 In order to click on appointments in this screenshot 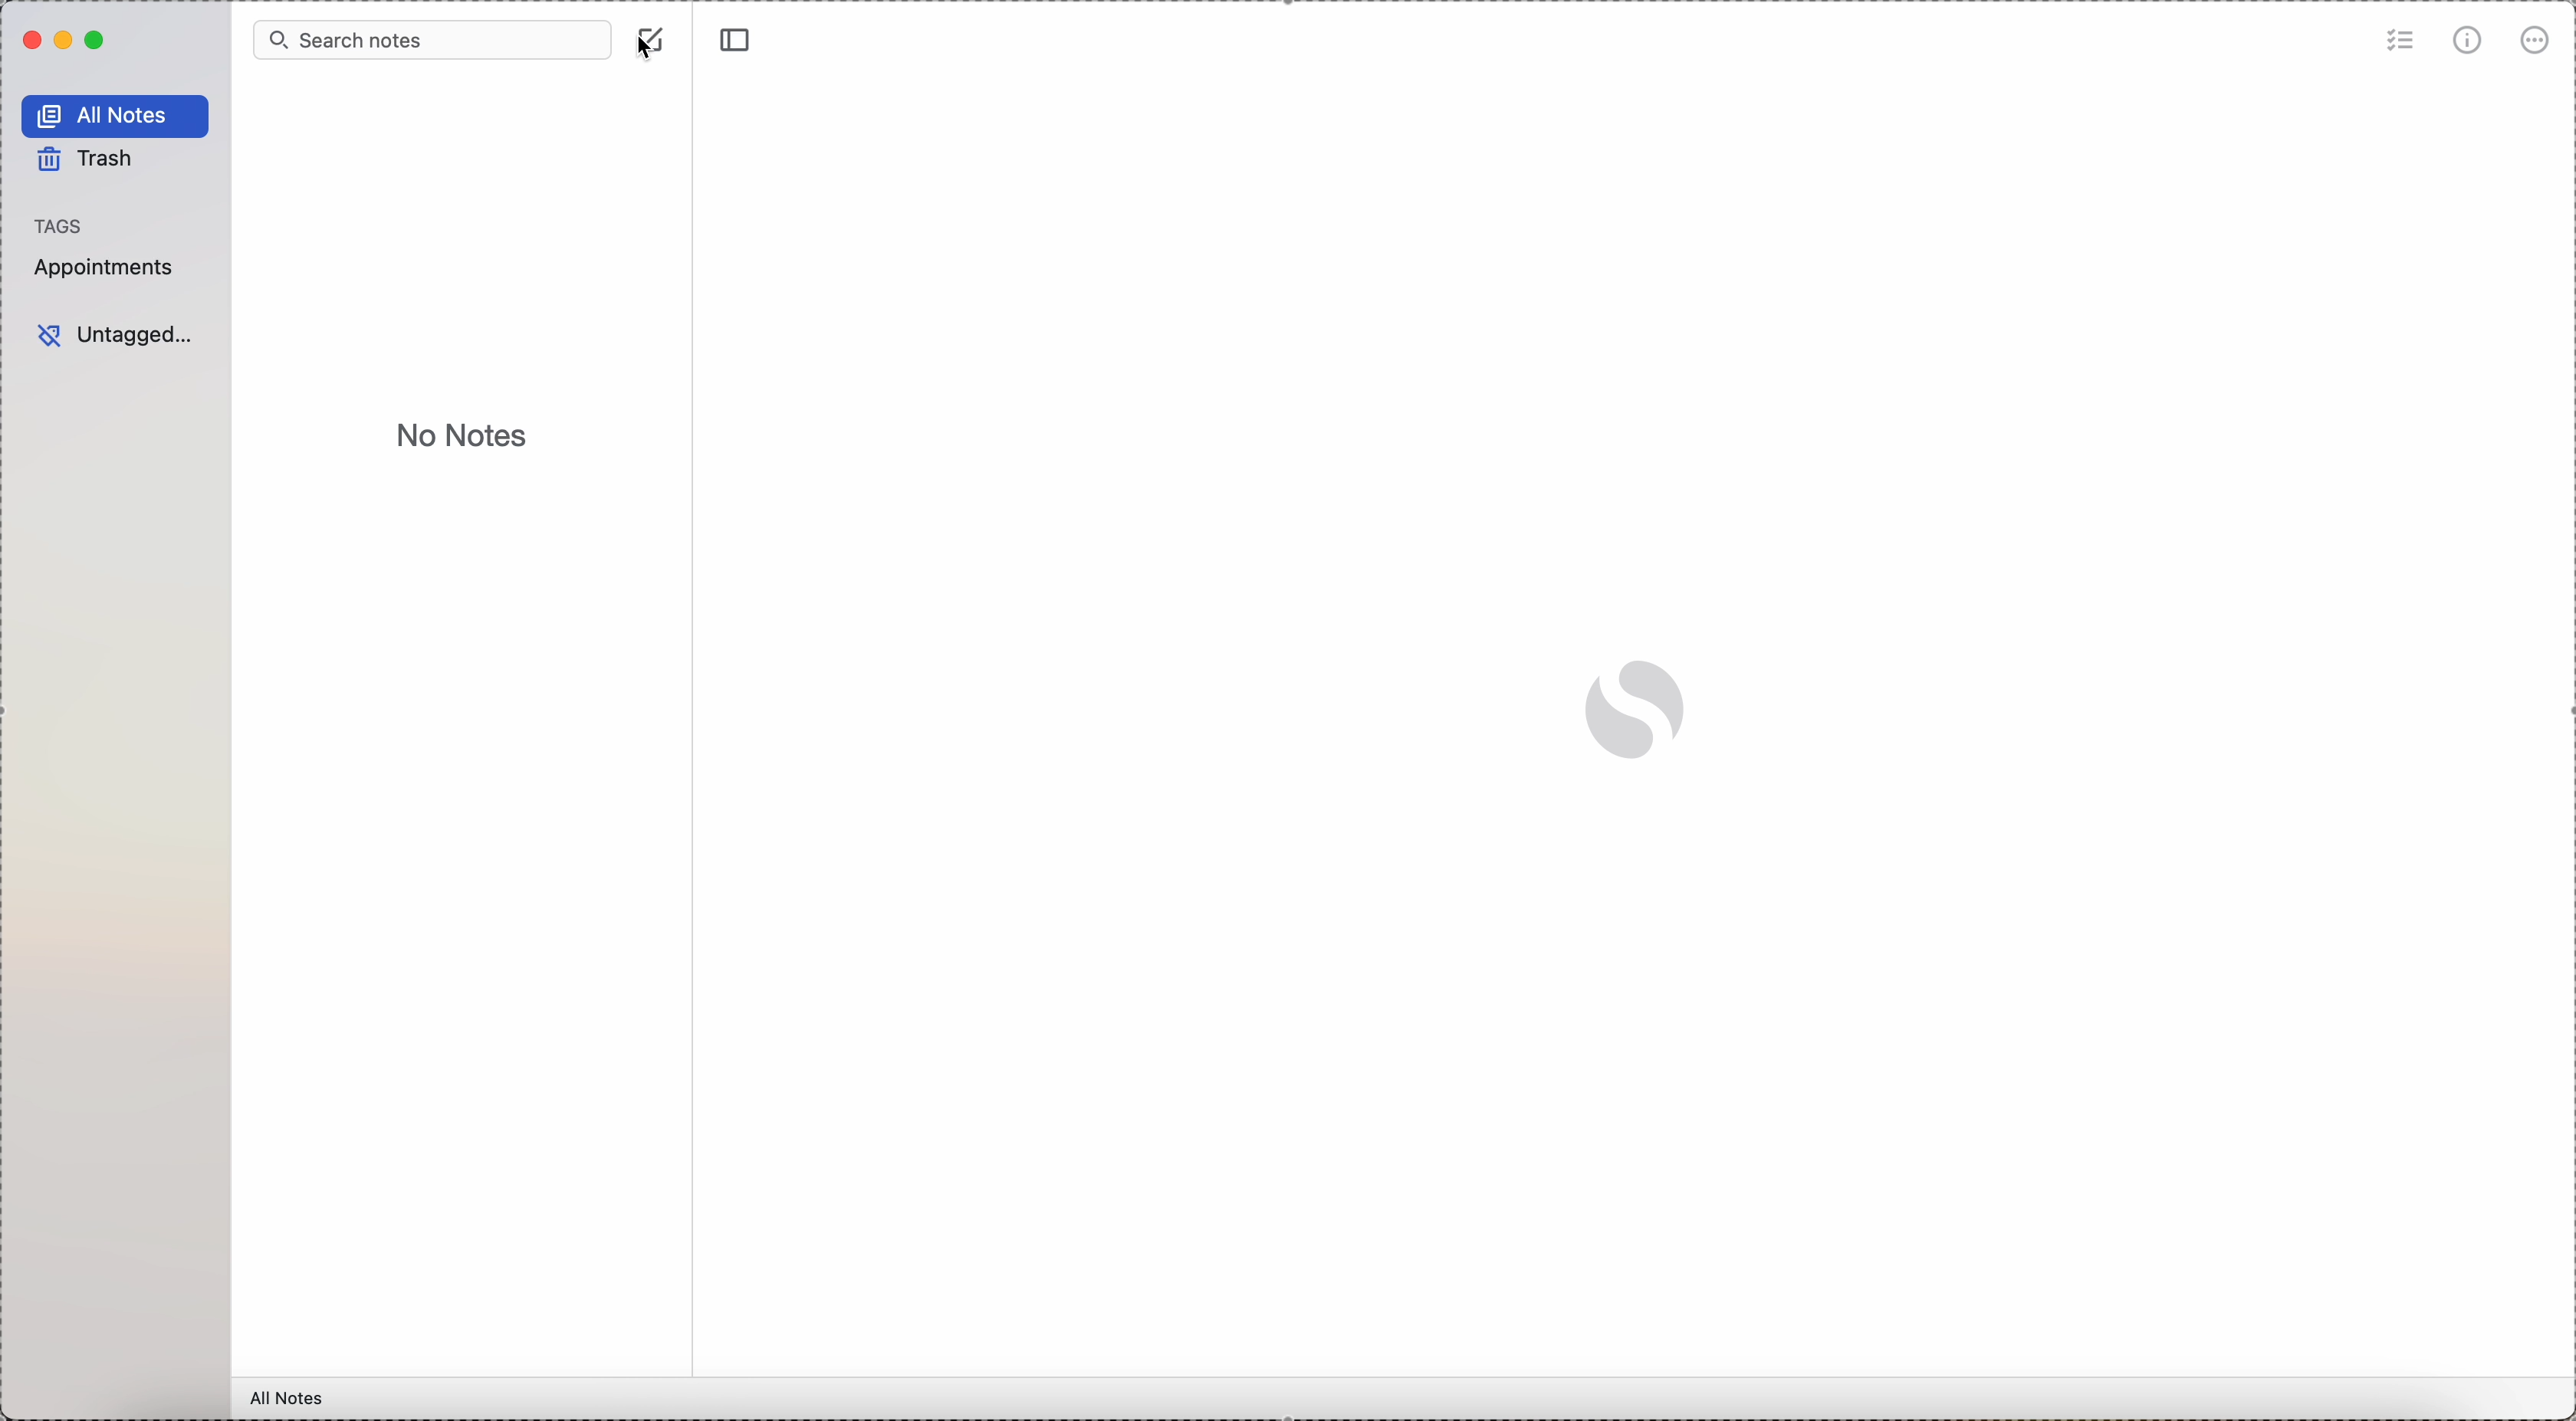, I will do `click(108, 267)`.